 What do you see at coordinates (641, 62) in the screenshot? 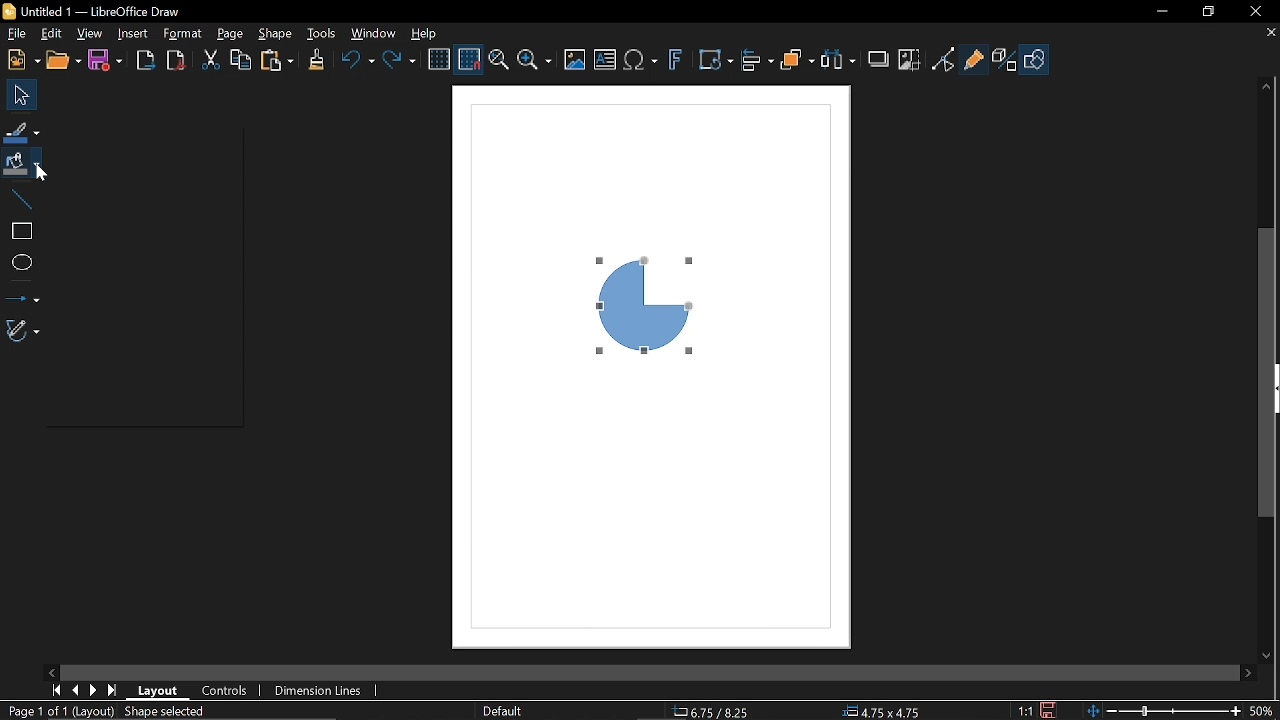
I see `Insert equation` at bounding box center [641, 62].